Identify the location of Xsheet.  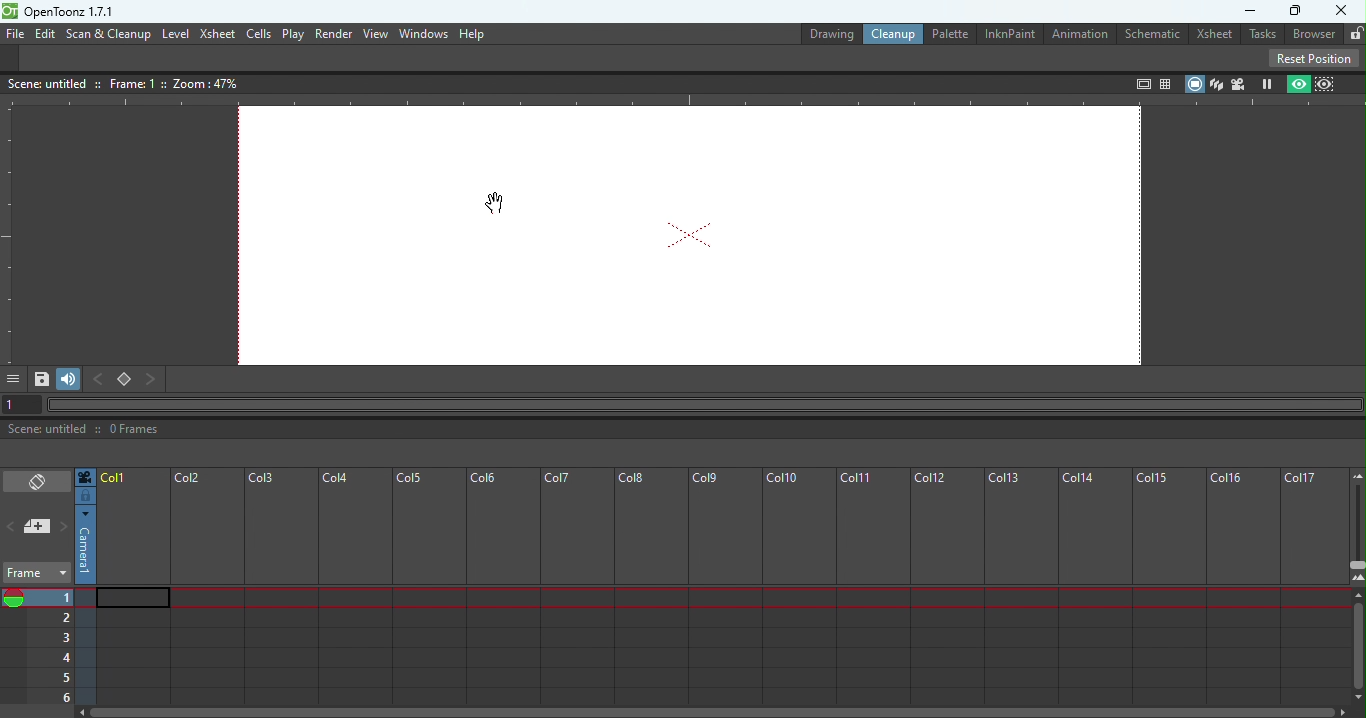
(1214, 34).